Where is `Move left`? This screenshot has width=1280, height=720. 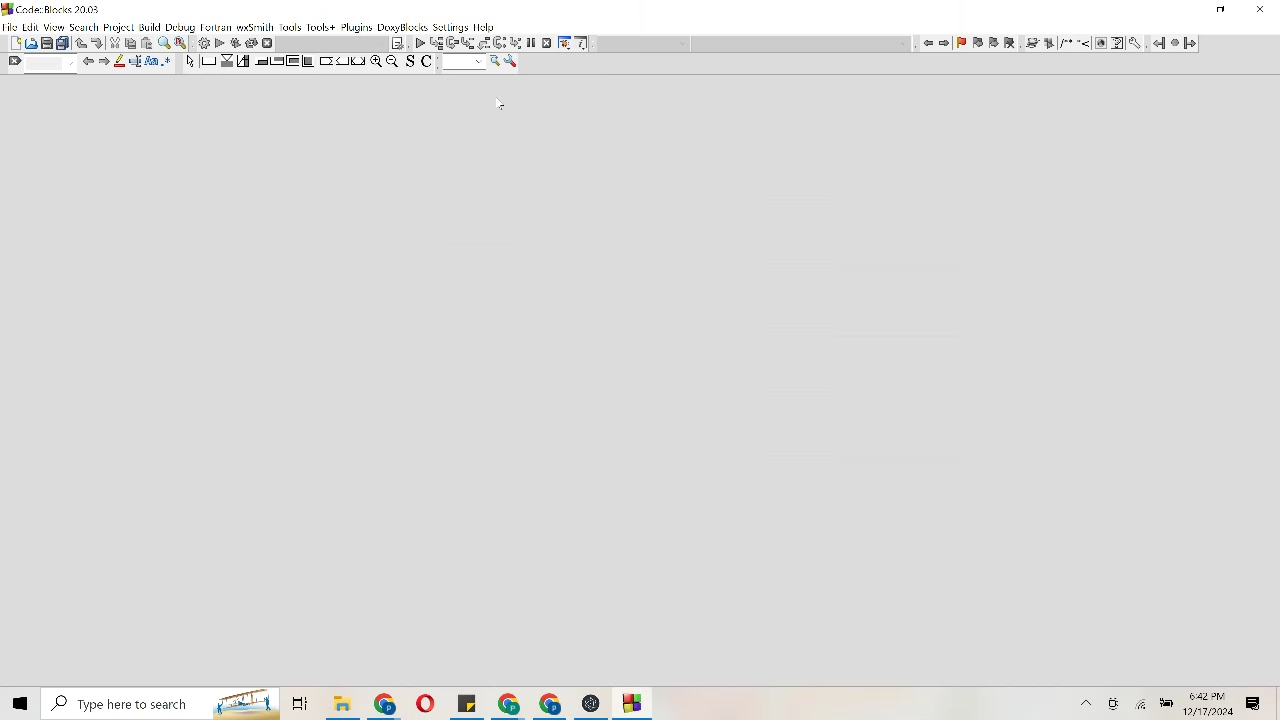 Move left is located at coordinates (928, 42).